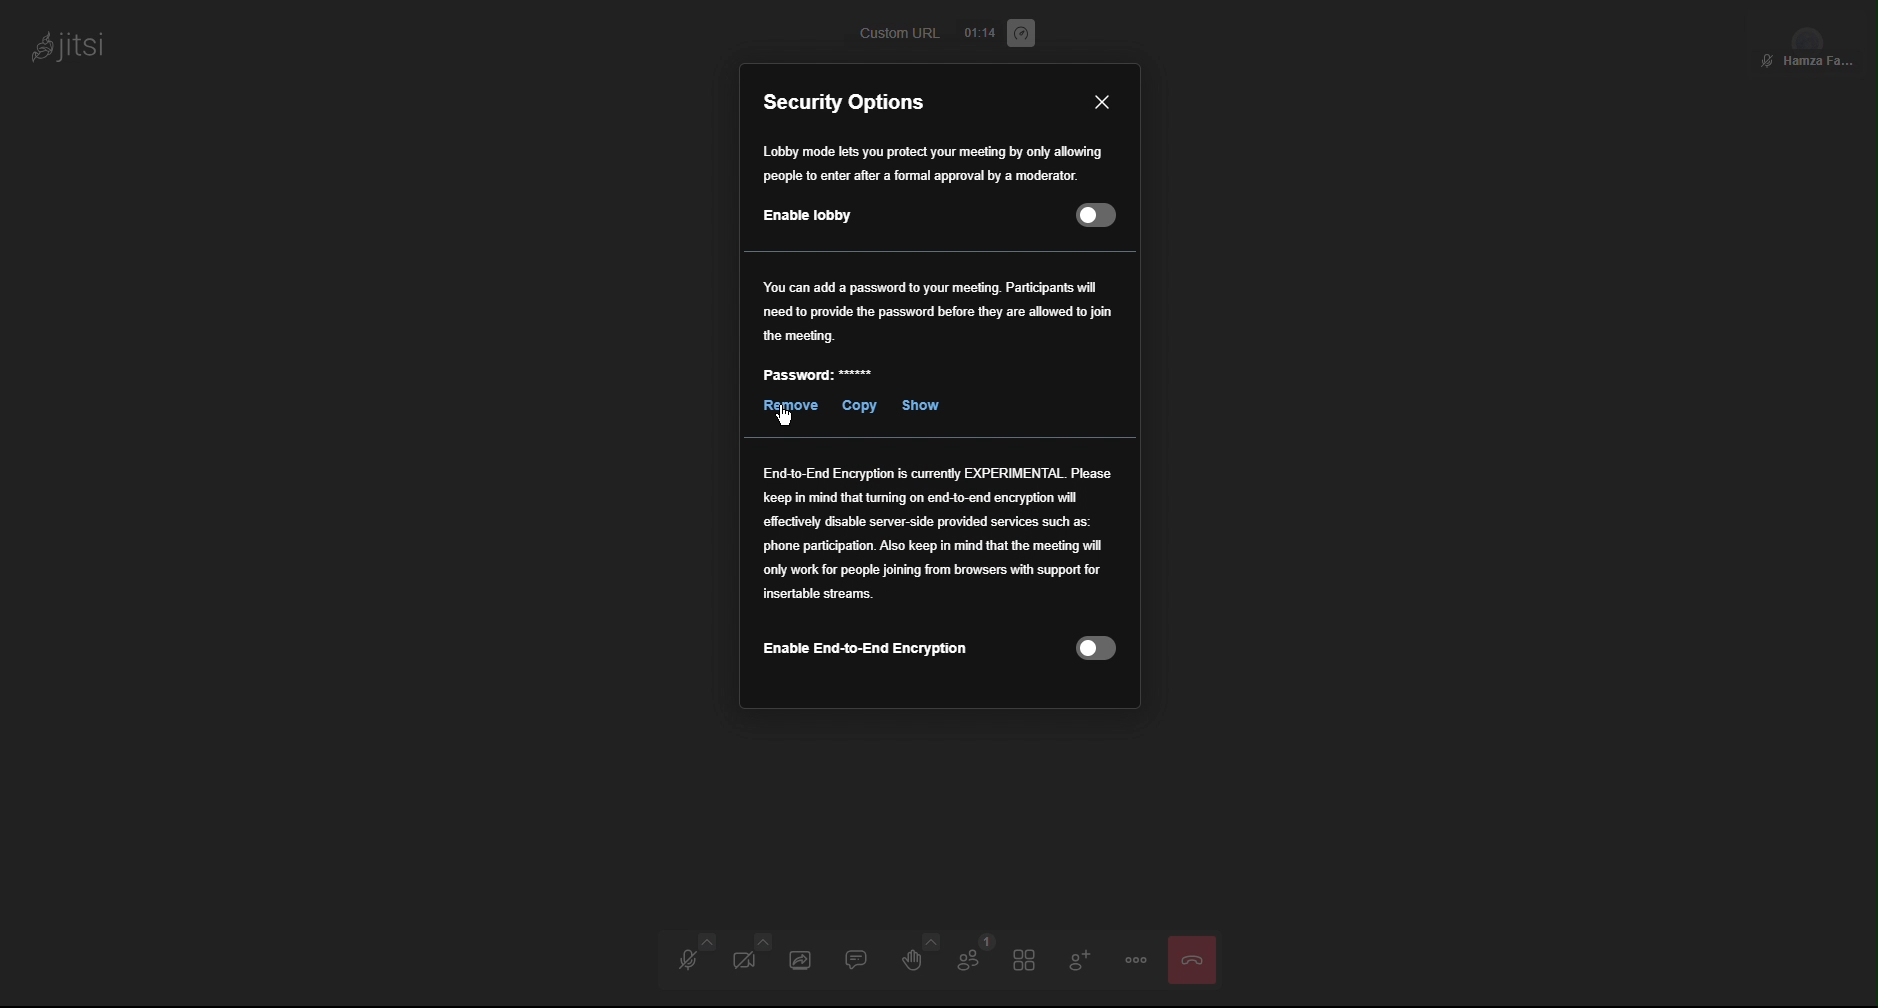  I want to click on Remove, so click(792, 409).